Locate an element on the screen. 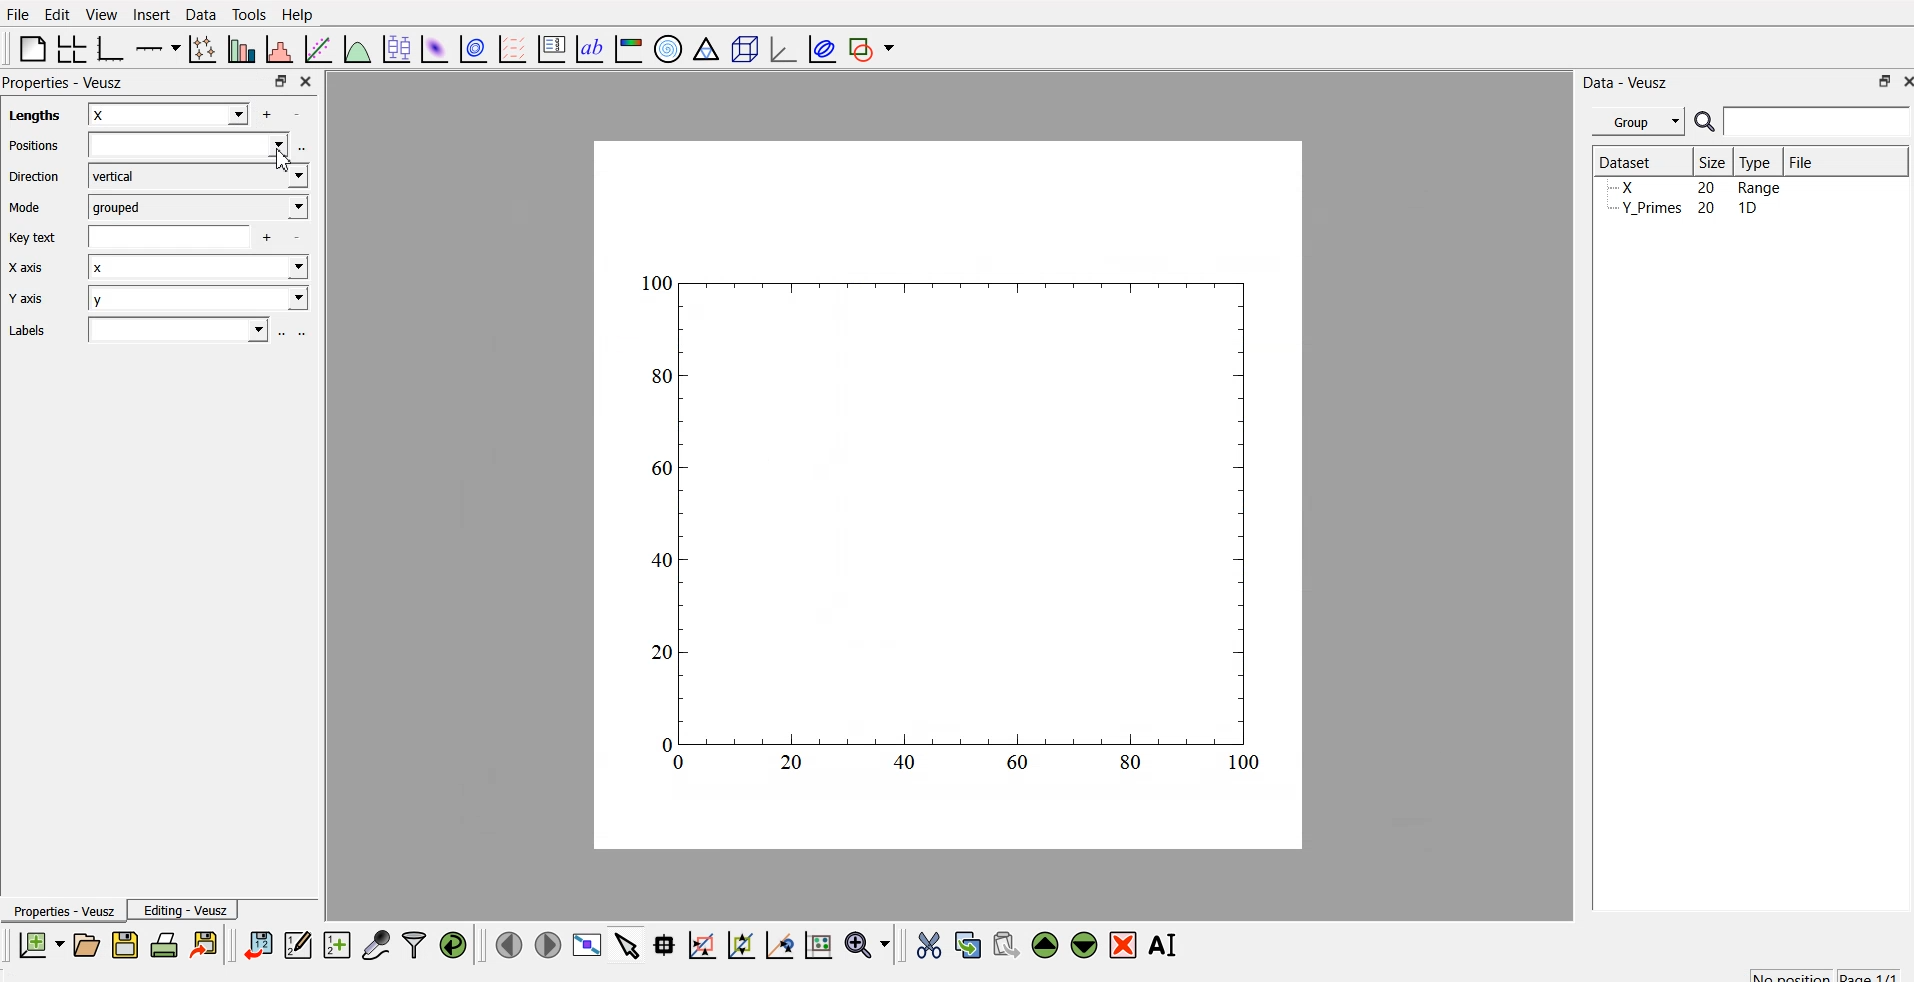  draw rectangle to zoom is located at coordinates (701, 944).